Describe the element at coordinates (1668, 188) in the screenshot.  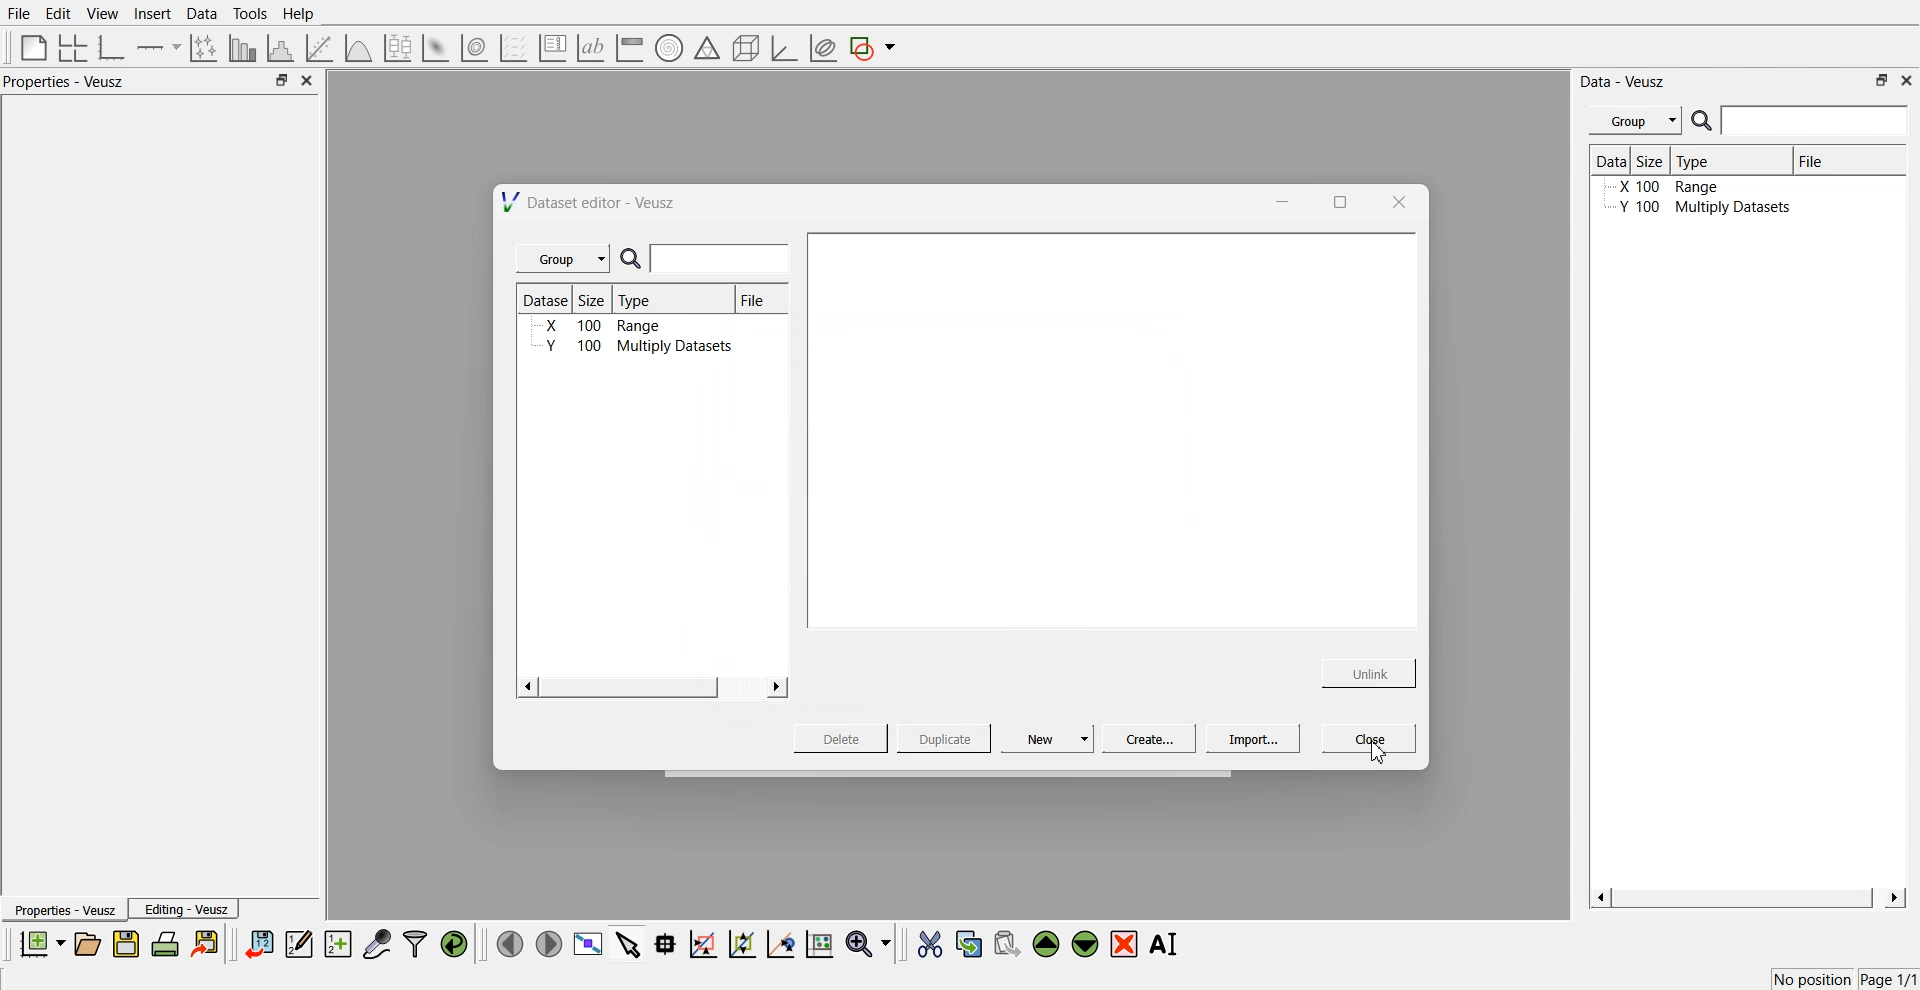
I see `X 100 Range` at that location.